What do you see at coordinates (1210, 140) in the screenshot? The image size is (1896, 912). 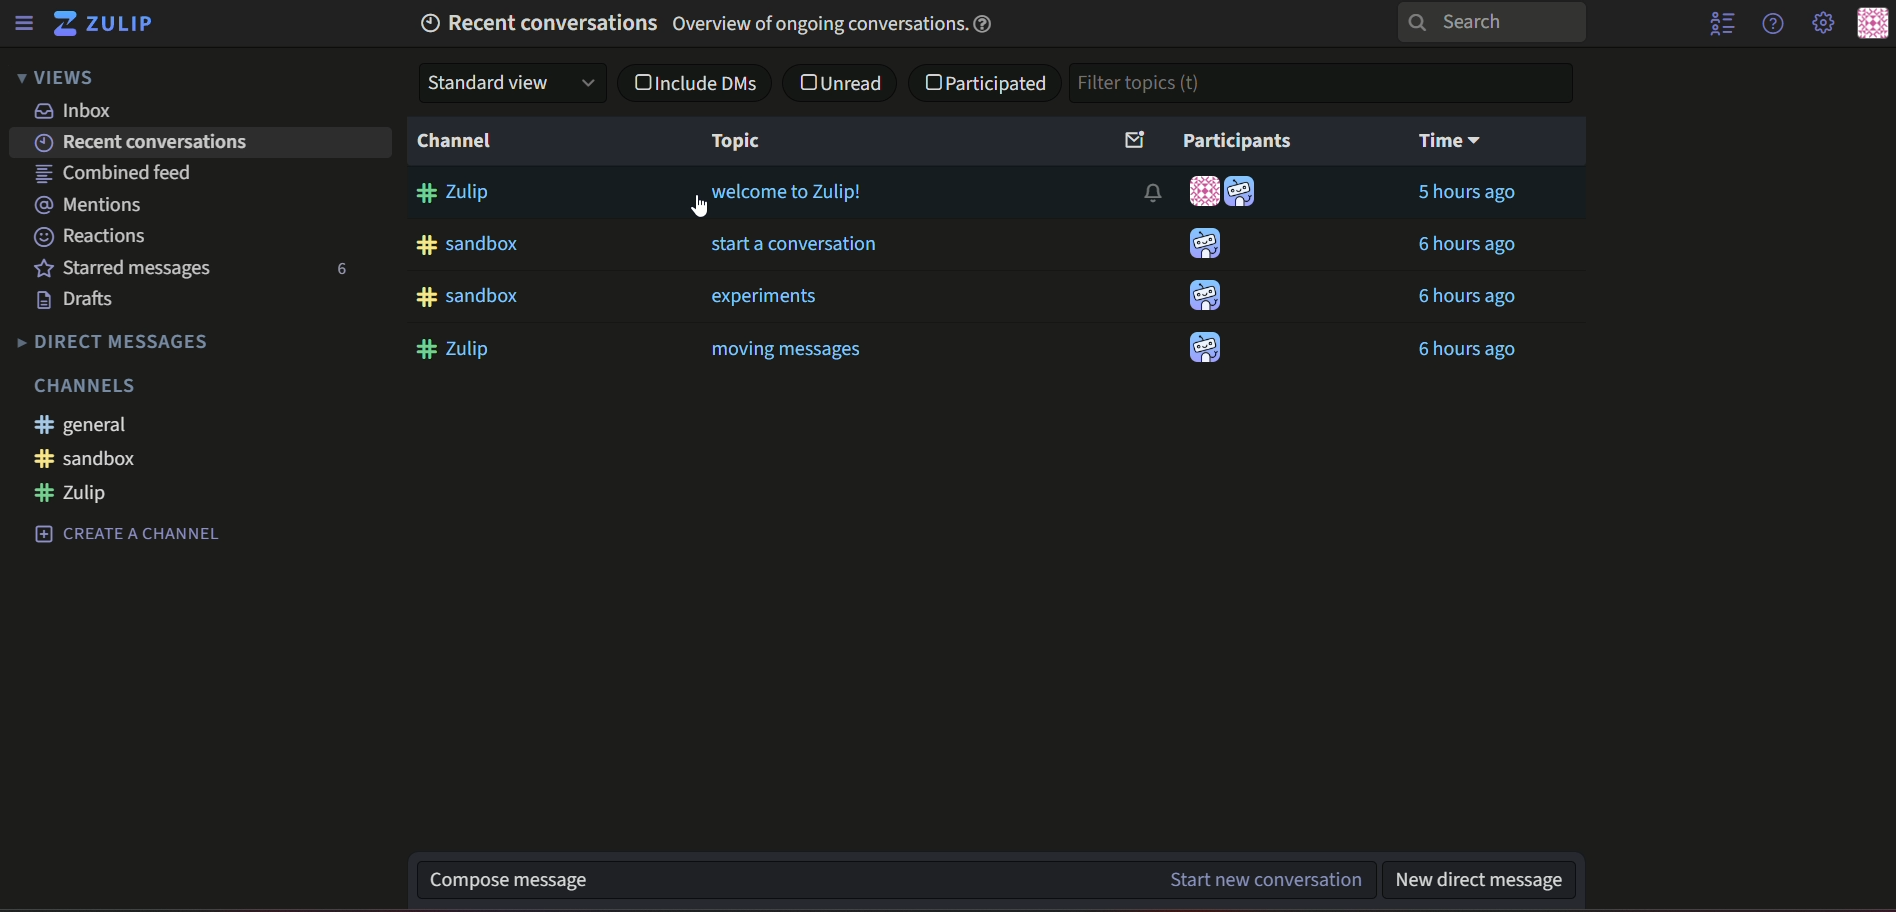 I see `Participants` at bounding box center [1210, 140].